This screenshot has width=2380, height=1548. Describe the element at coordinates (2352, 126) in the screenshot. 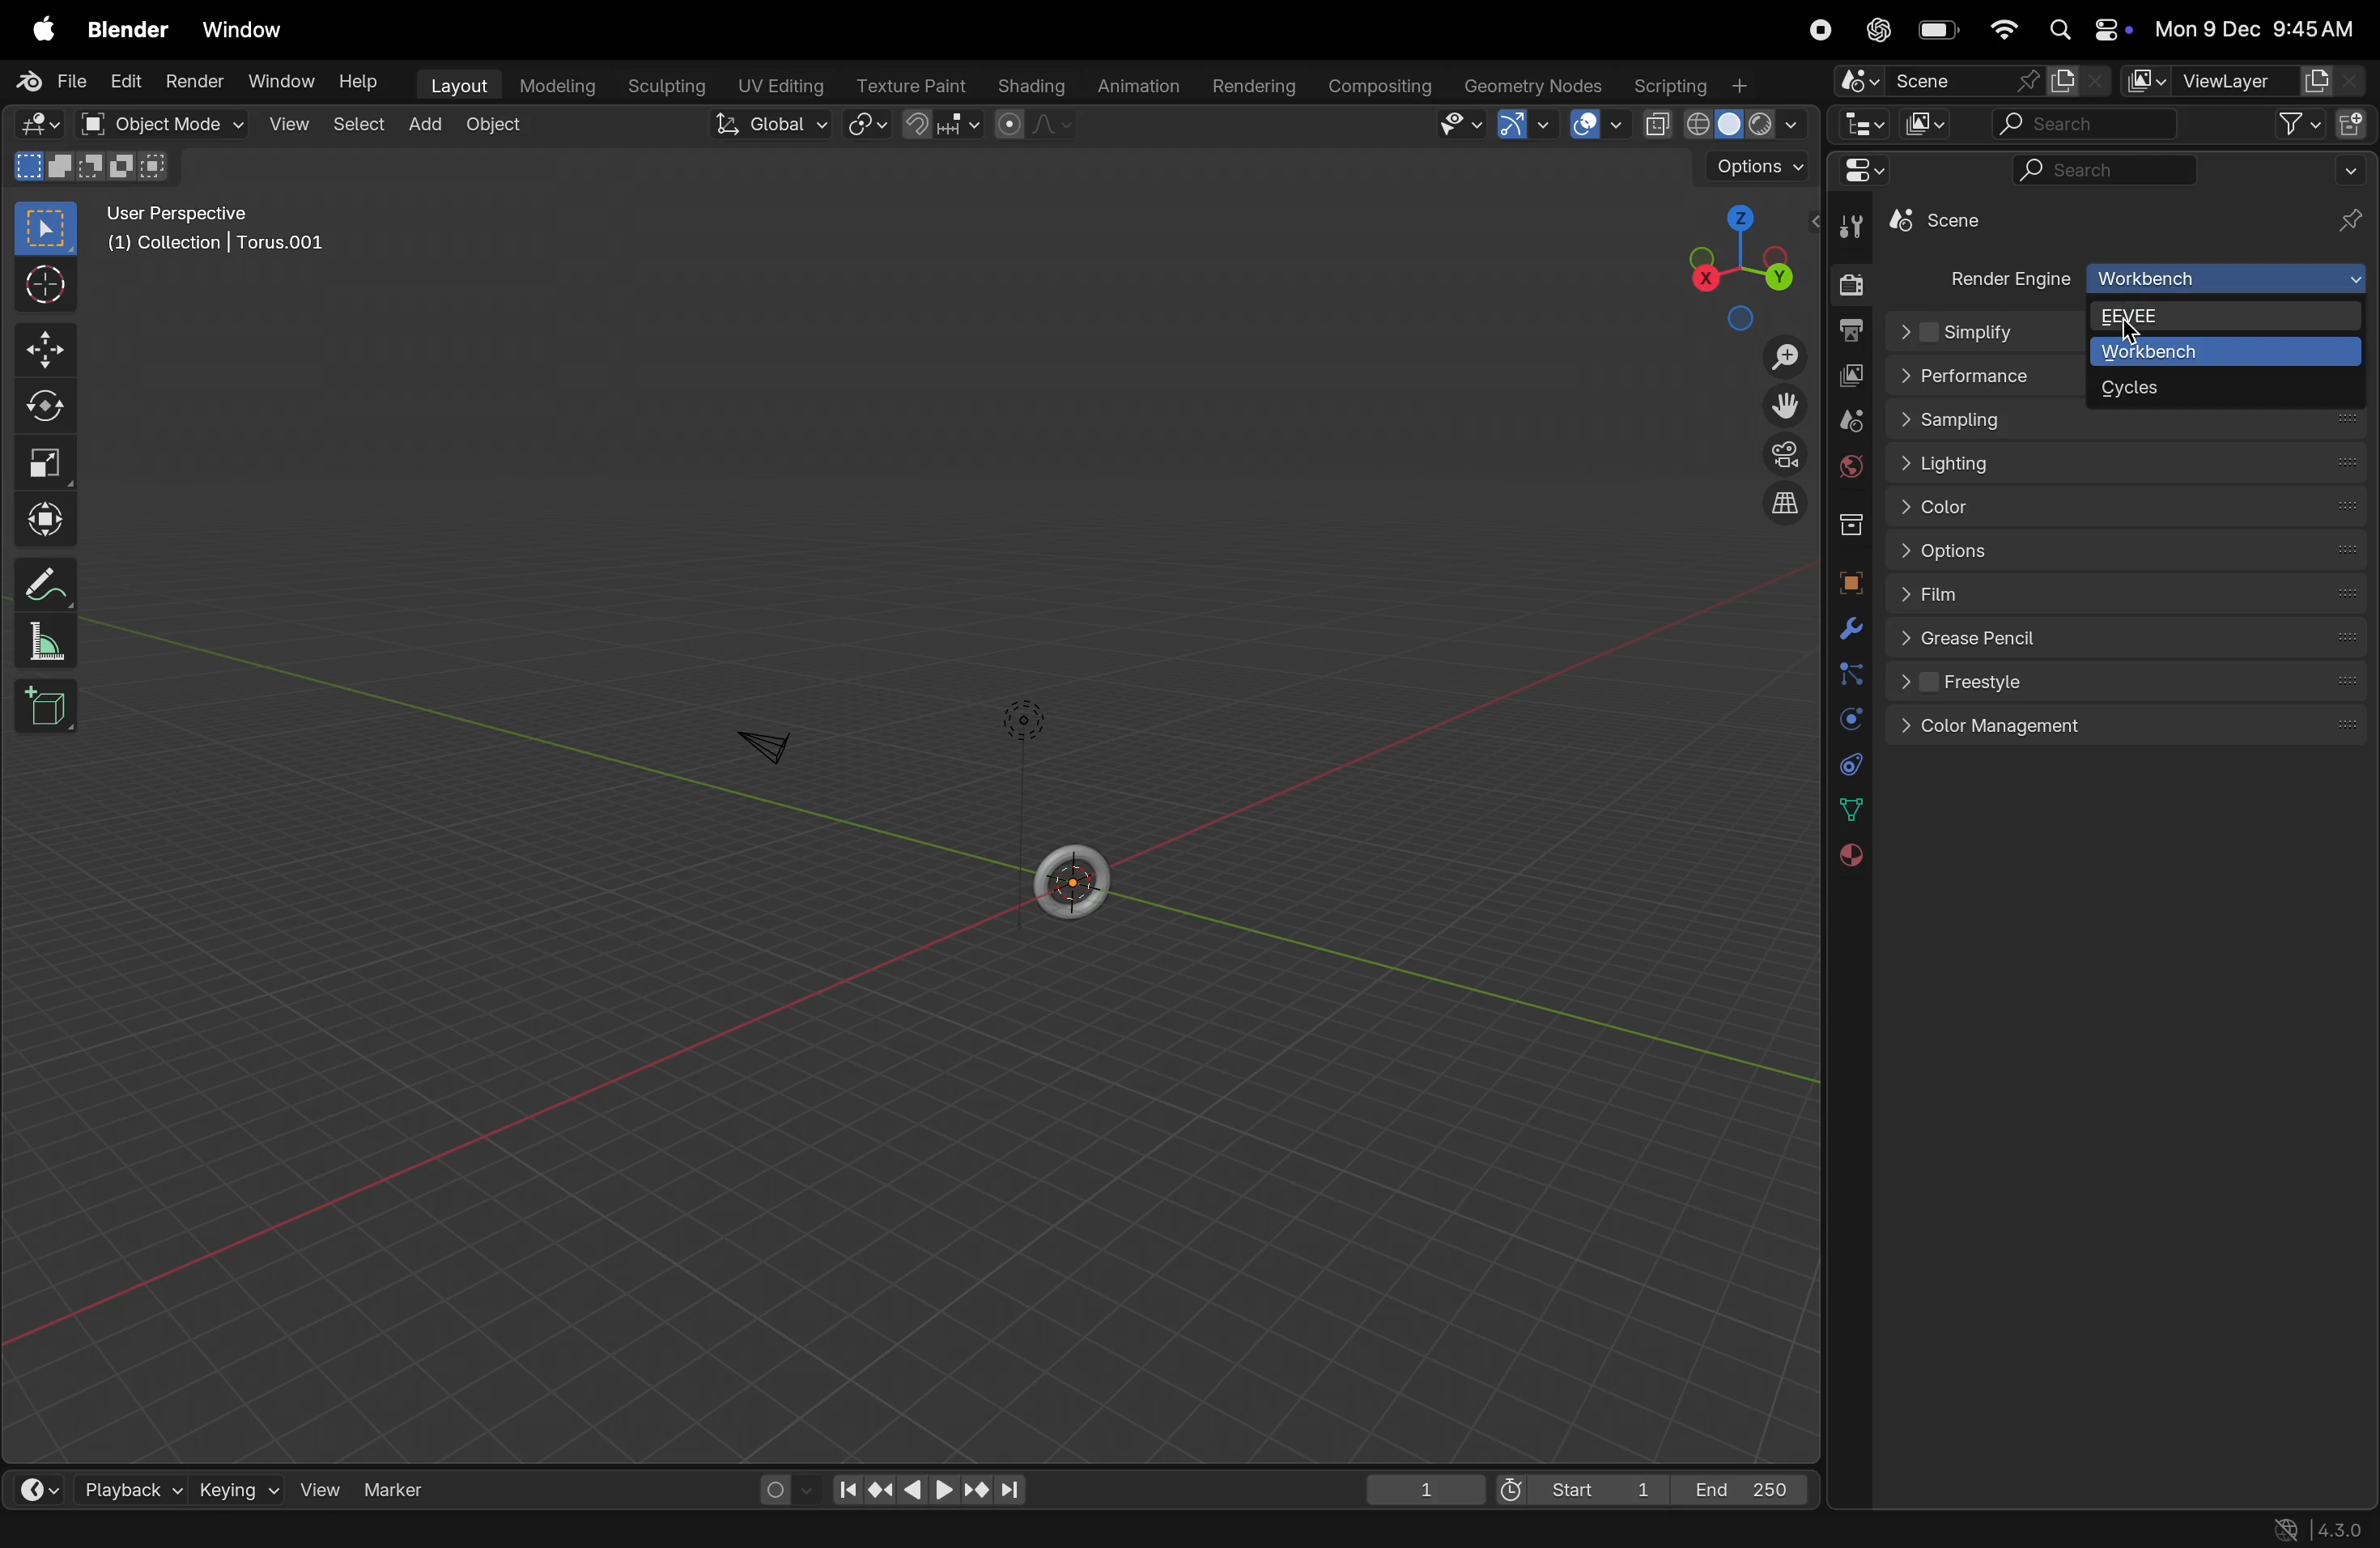

I see `new collection` at that location.